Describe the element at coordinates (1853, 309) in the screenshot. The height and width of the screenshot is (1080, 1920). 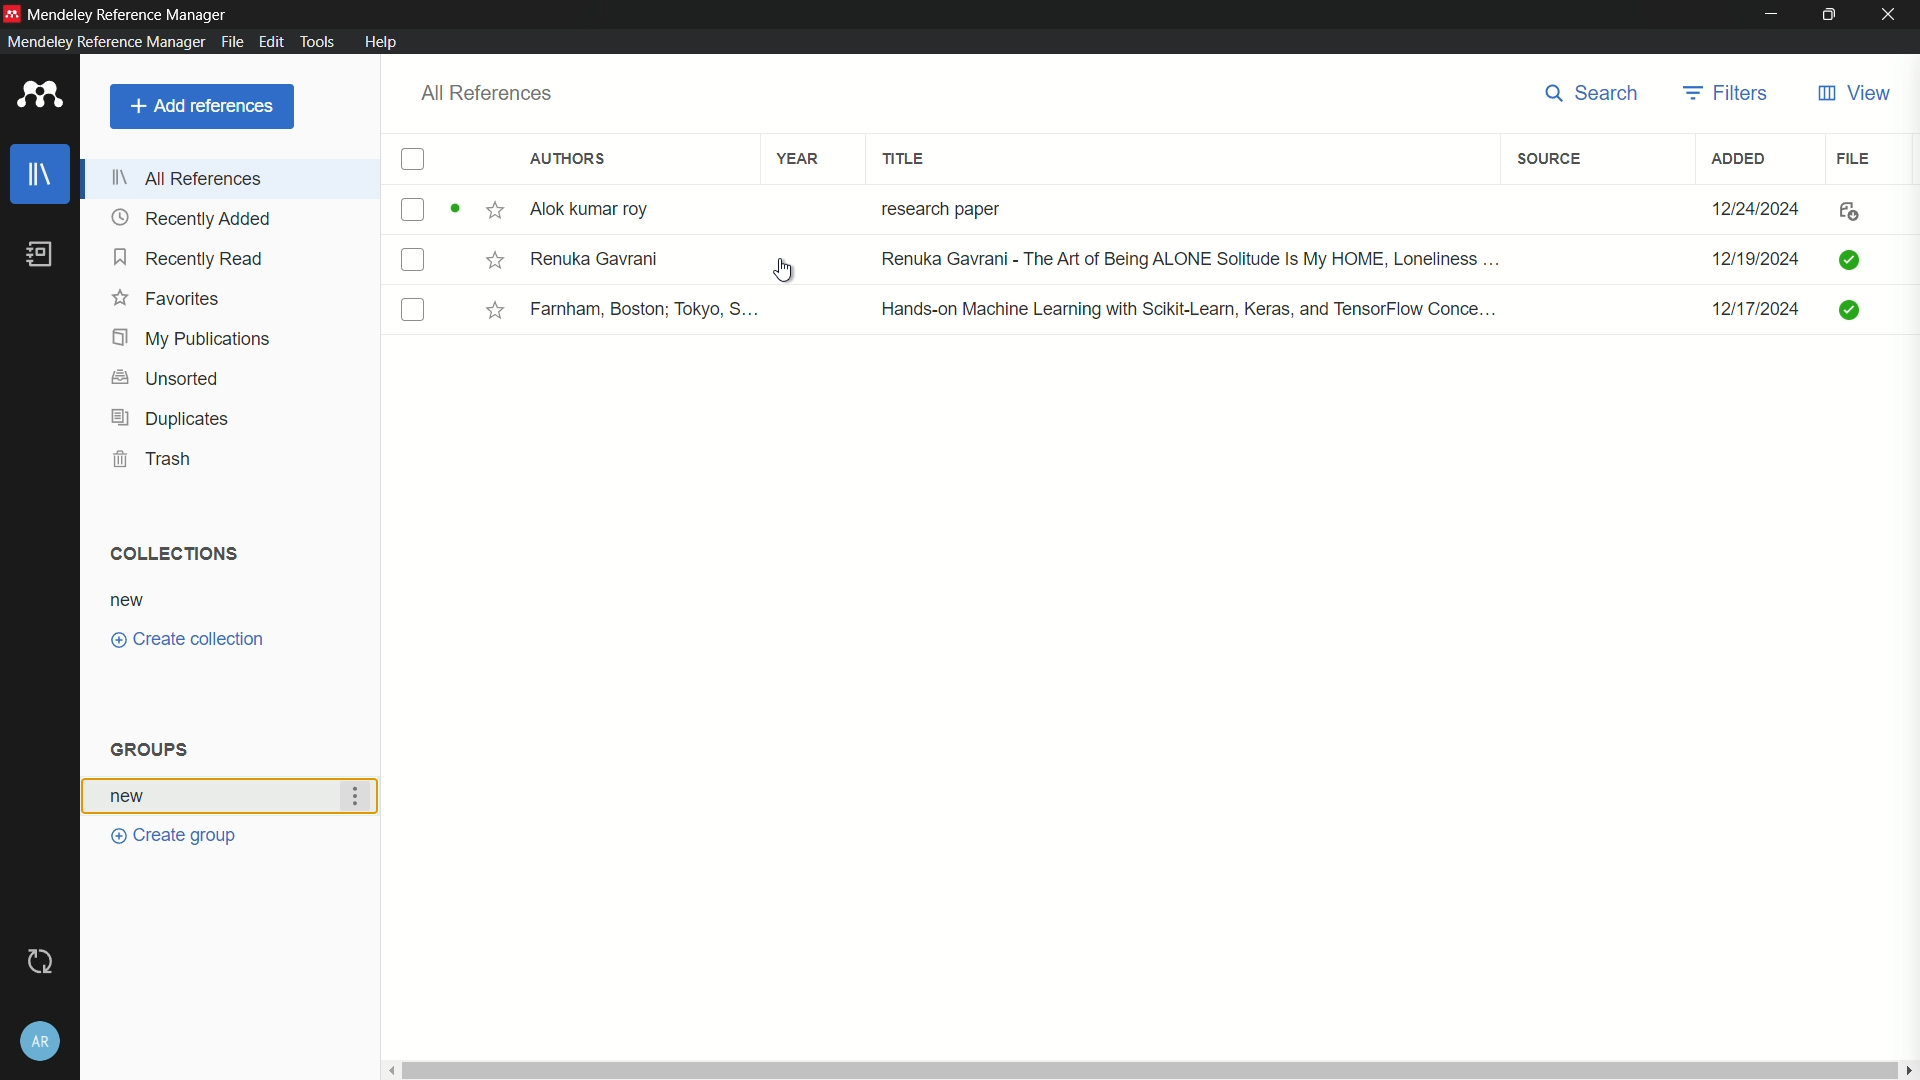
I see `Checked` at that location.